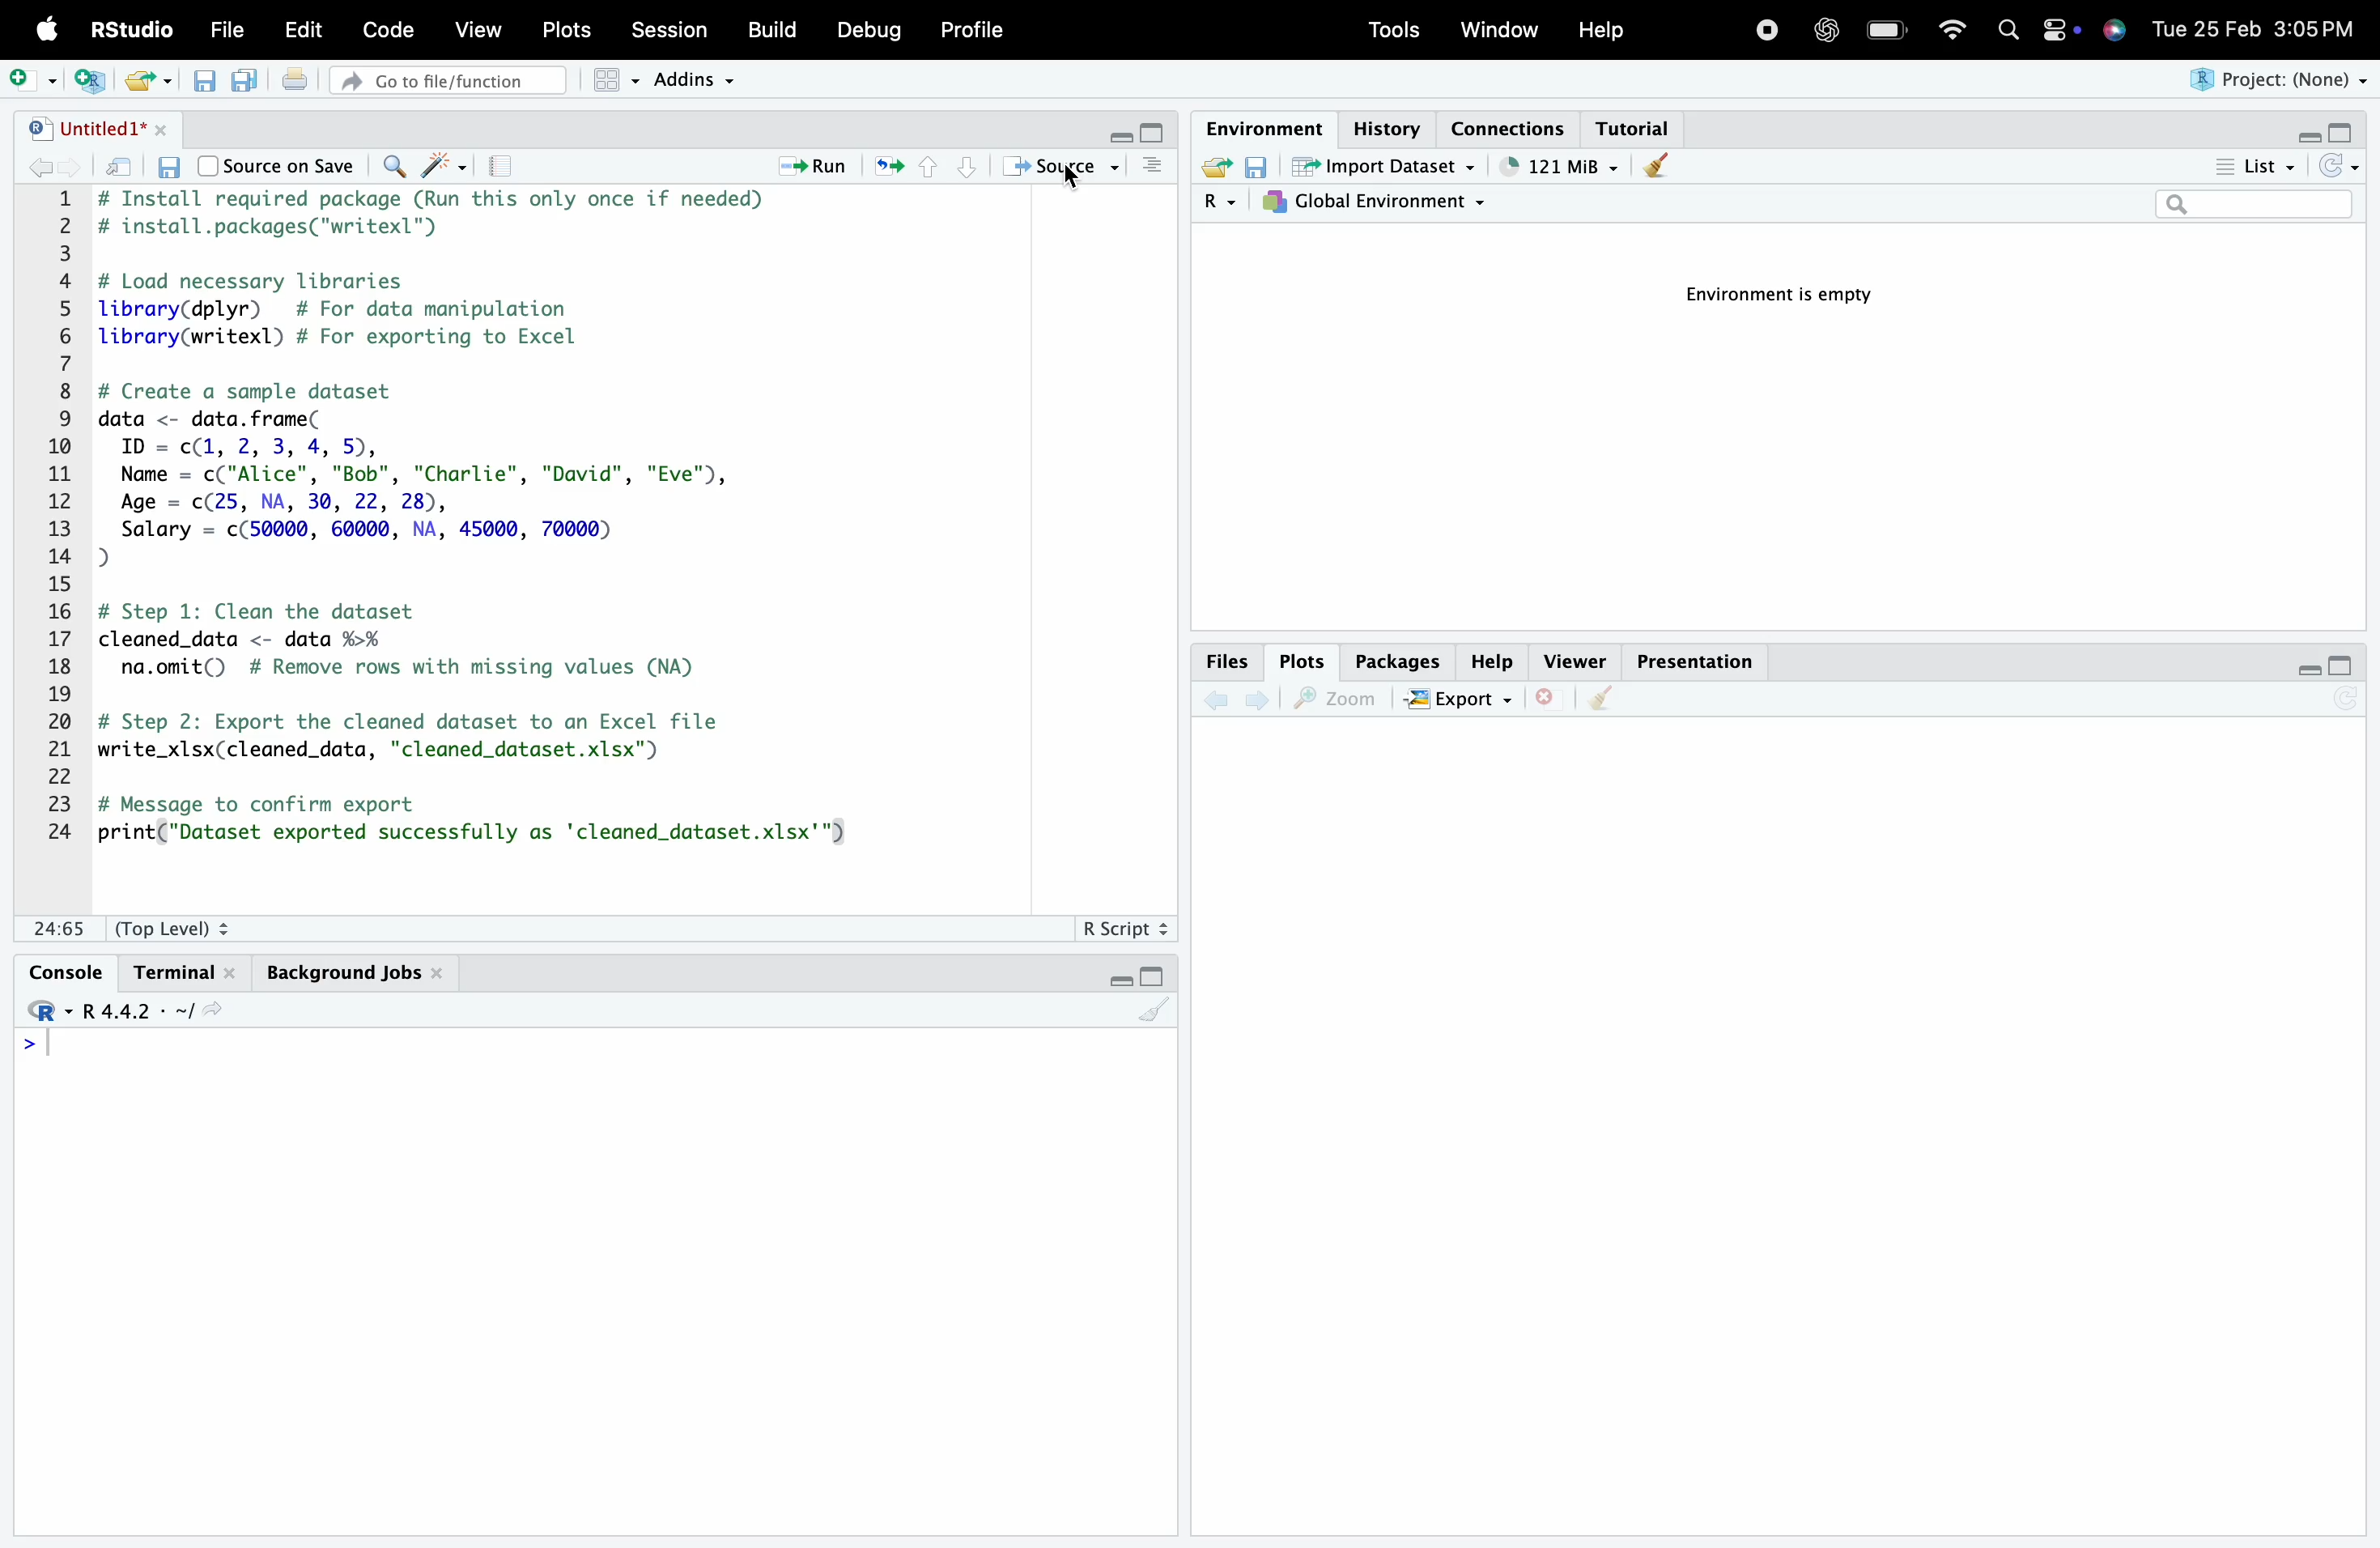 The width and height of the screenshot is (2380, 1548). I want to click on Save all open documents (Ctrl + Alt + S), so click(247, 82).